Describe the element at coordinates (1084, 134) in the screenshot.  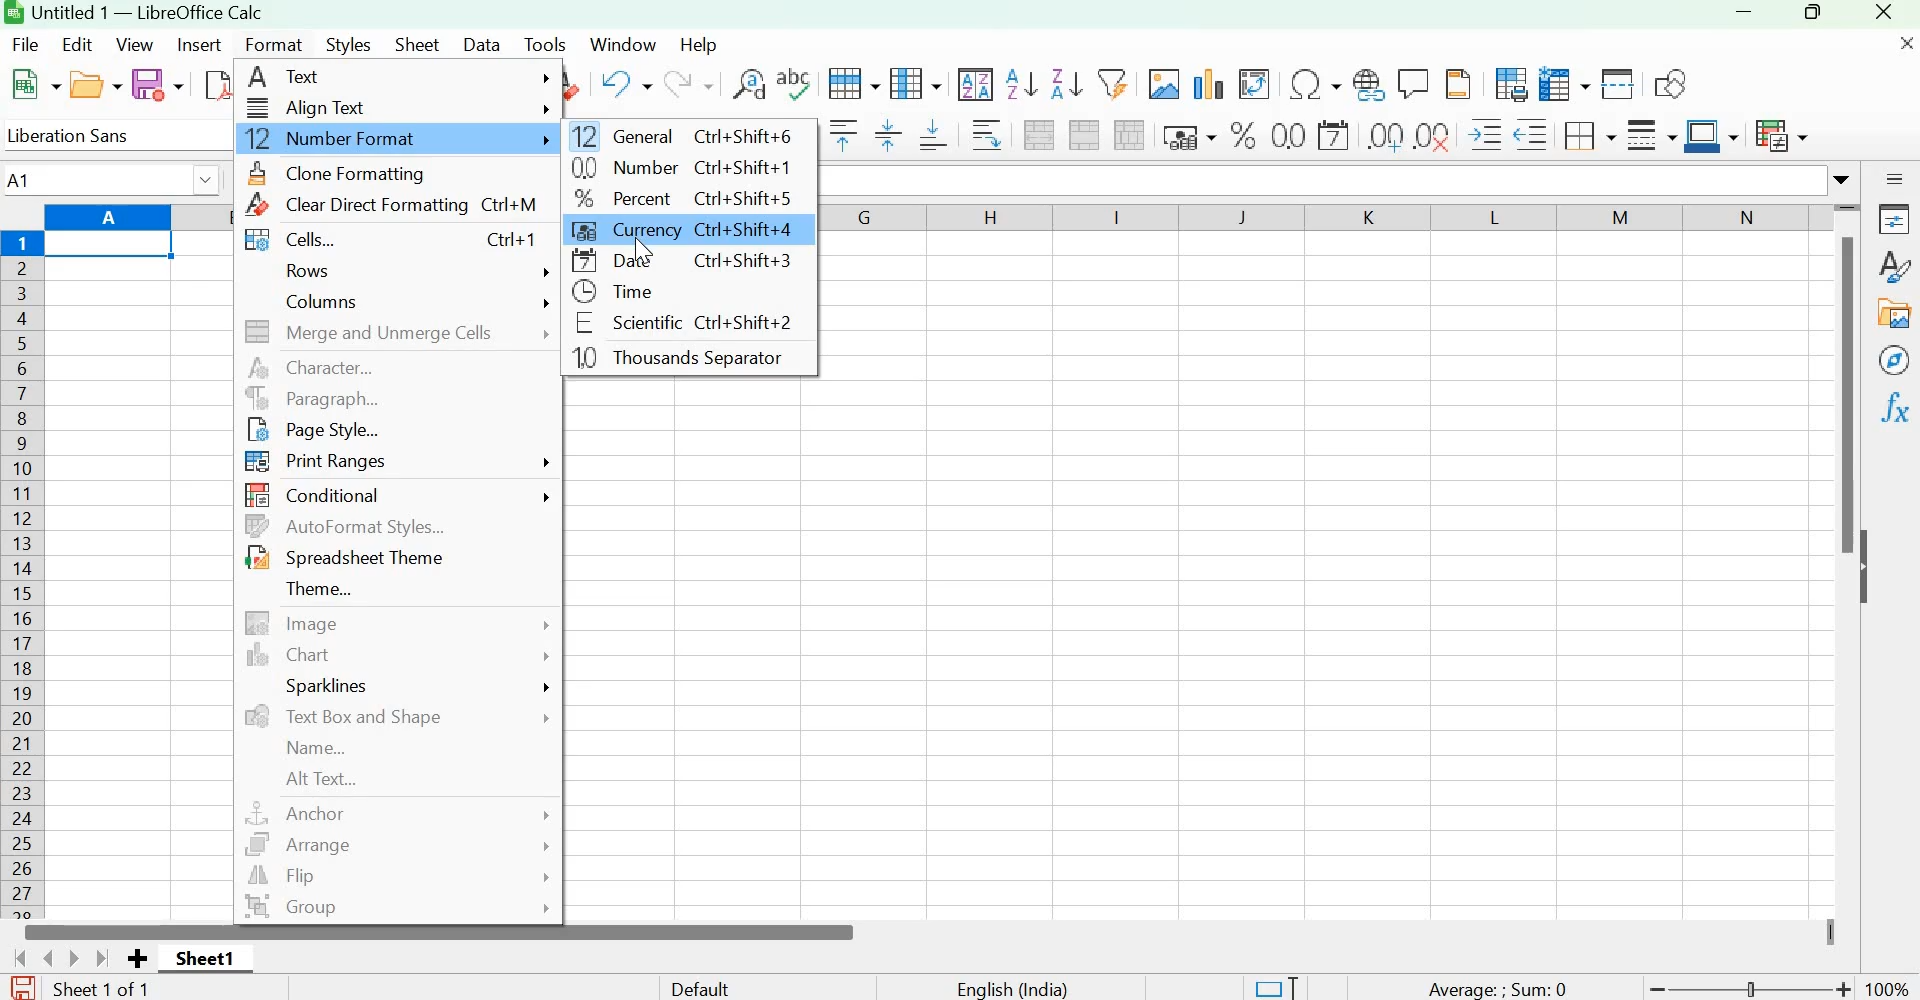
I see `Merge cells` at that location.